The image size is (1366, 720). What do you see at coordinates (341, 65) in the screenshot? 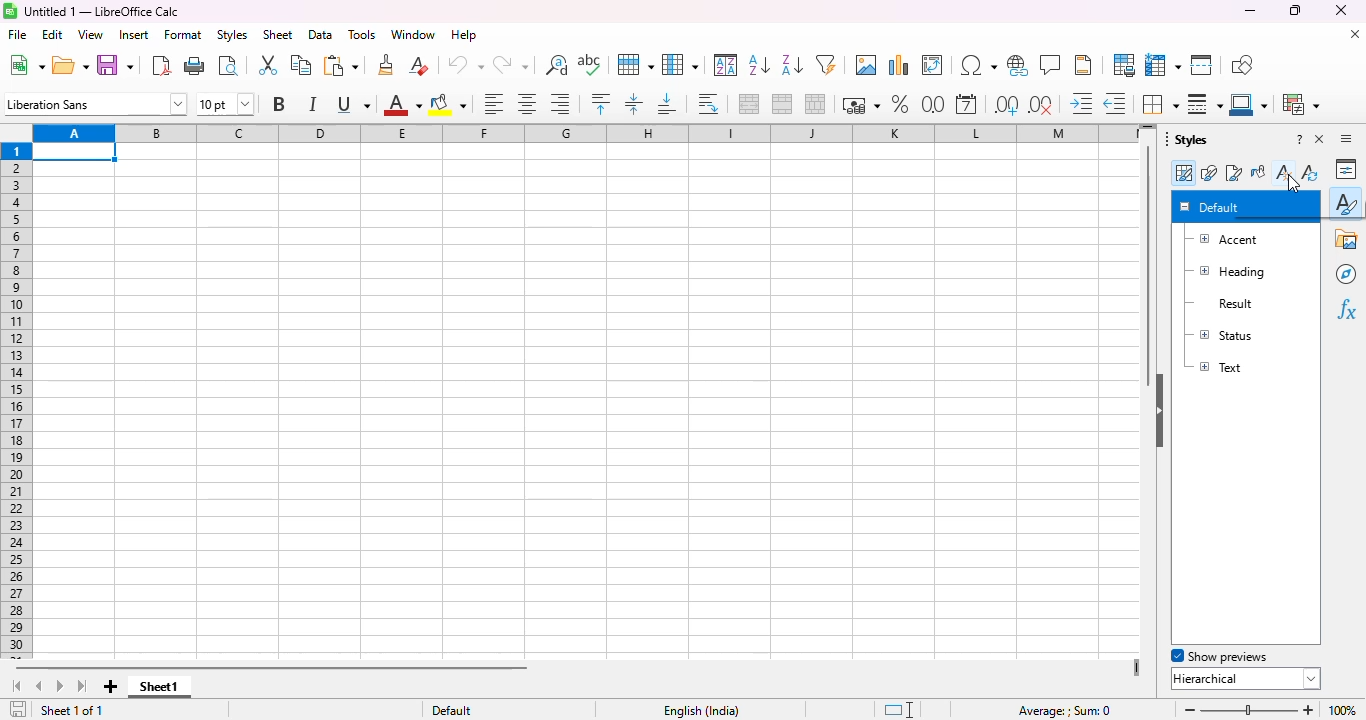
I see `paste` at bounding box center [341, 65].